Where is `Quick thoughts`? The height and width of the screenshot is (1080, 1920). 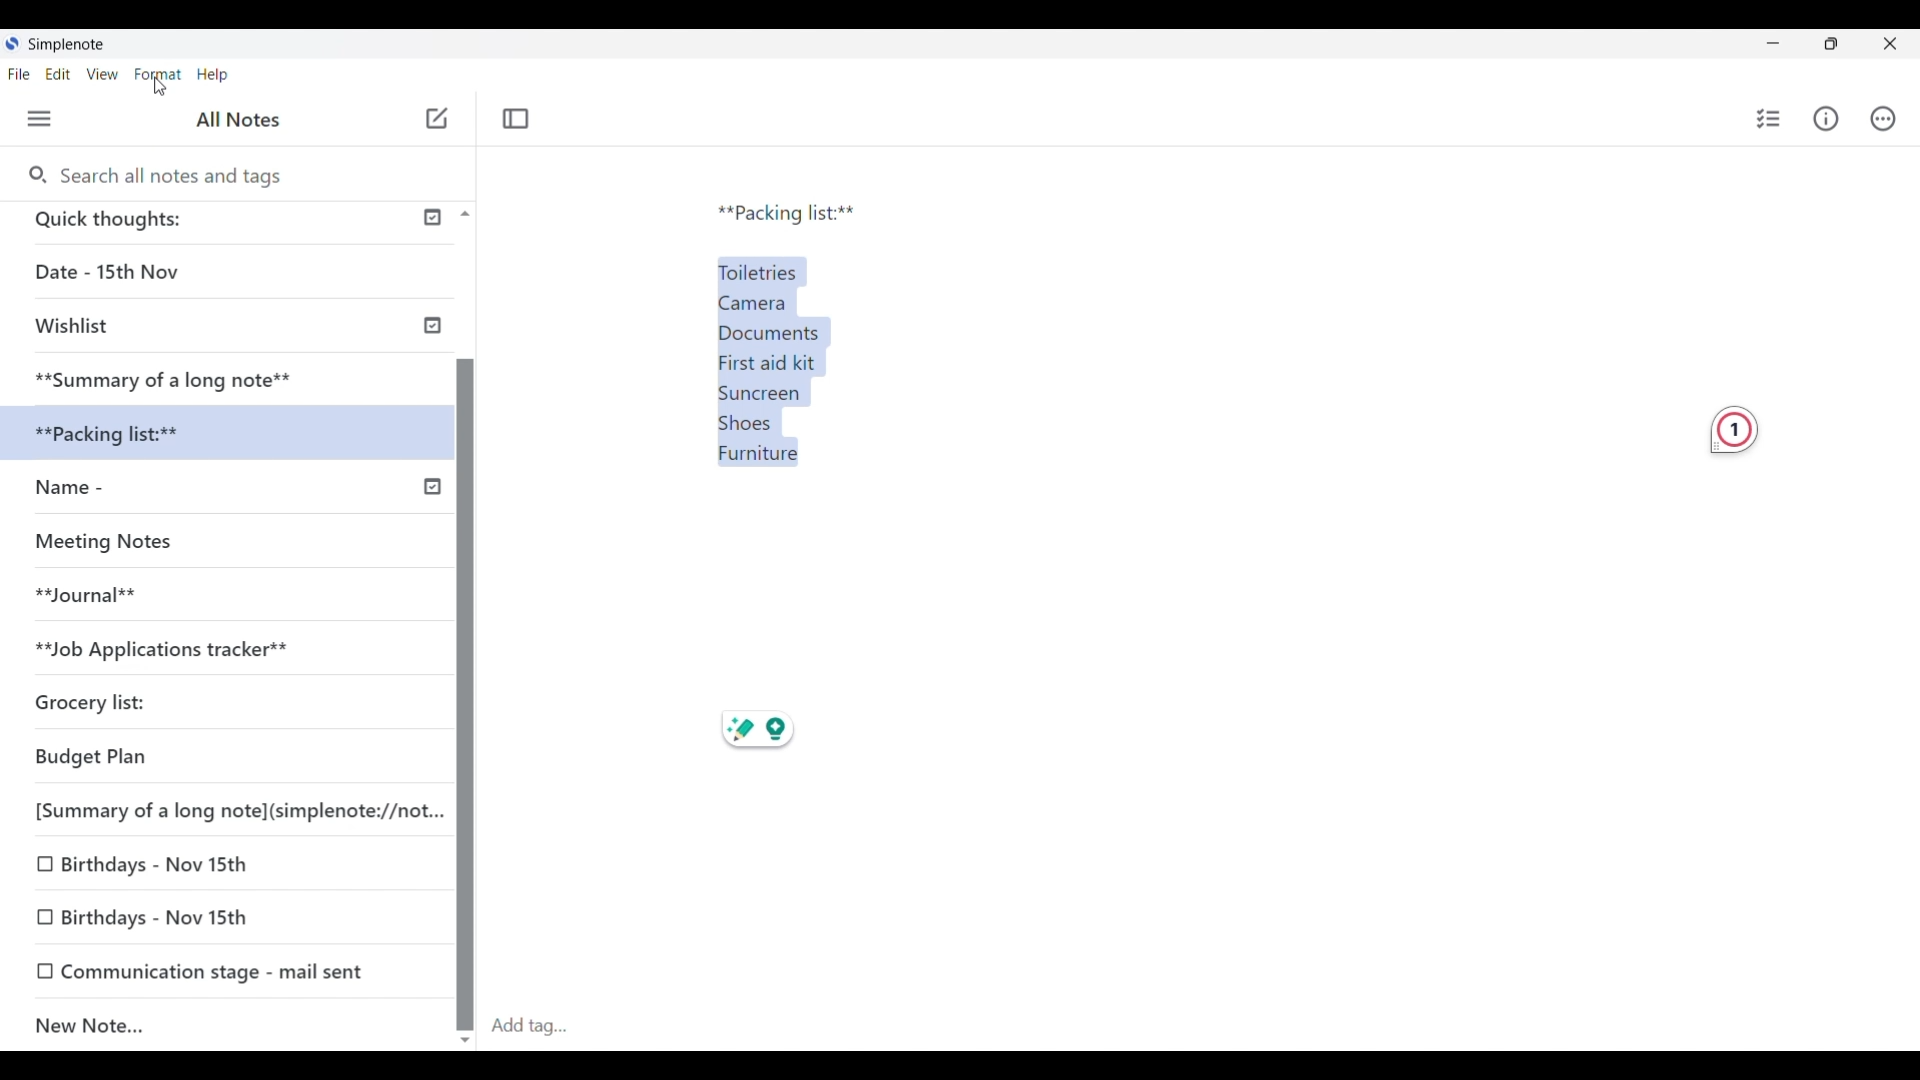 Quick thoughts is located at coordinates (189, 222).